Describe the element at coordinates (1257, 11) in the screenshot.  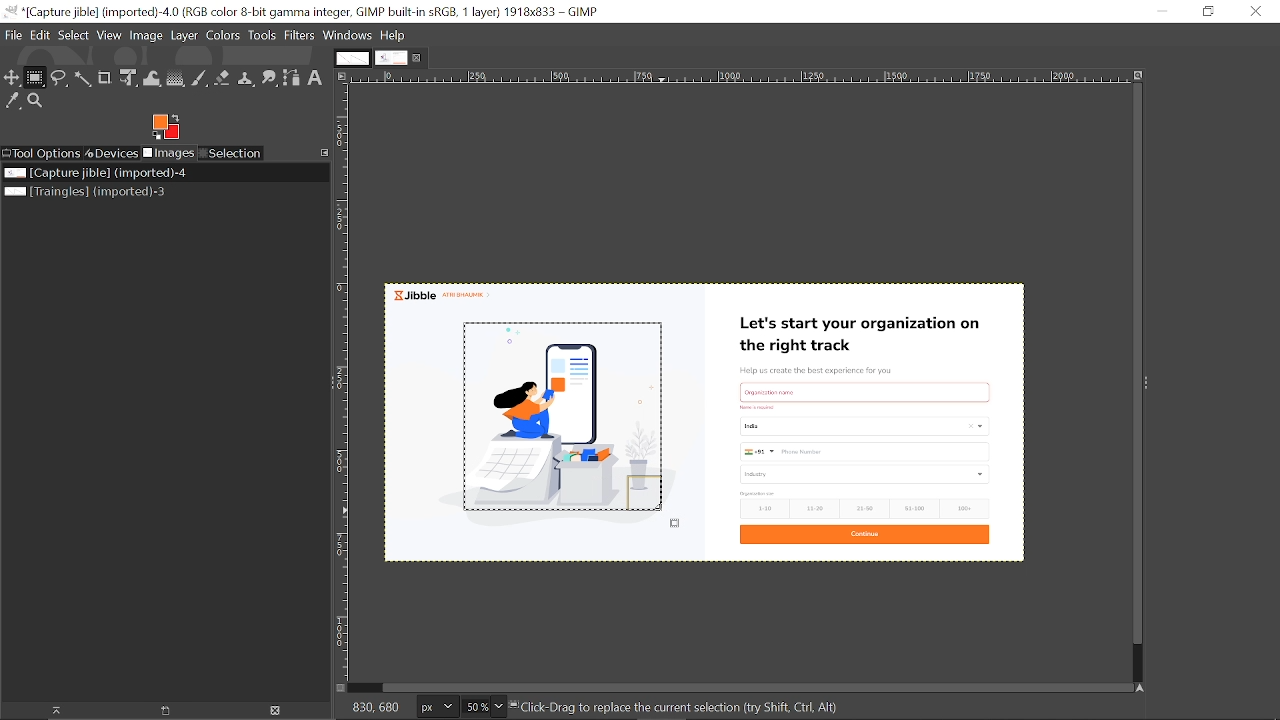
I see `Close window` at that location.